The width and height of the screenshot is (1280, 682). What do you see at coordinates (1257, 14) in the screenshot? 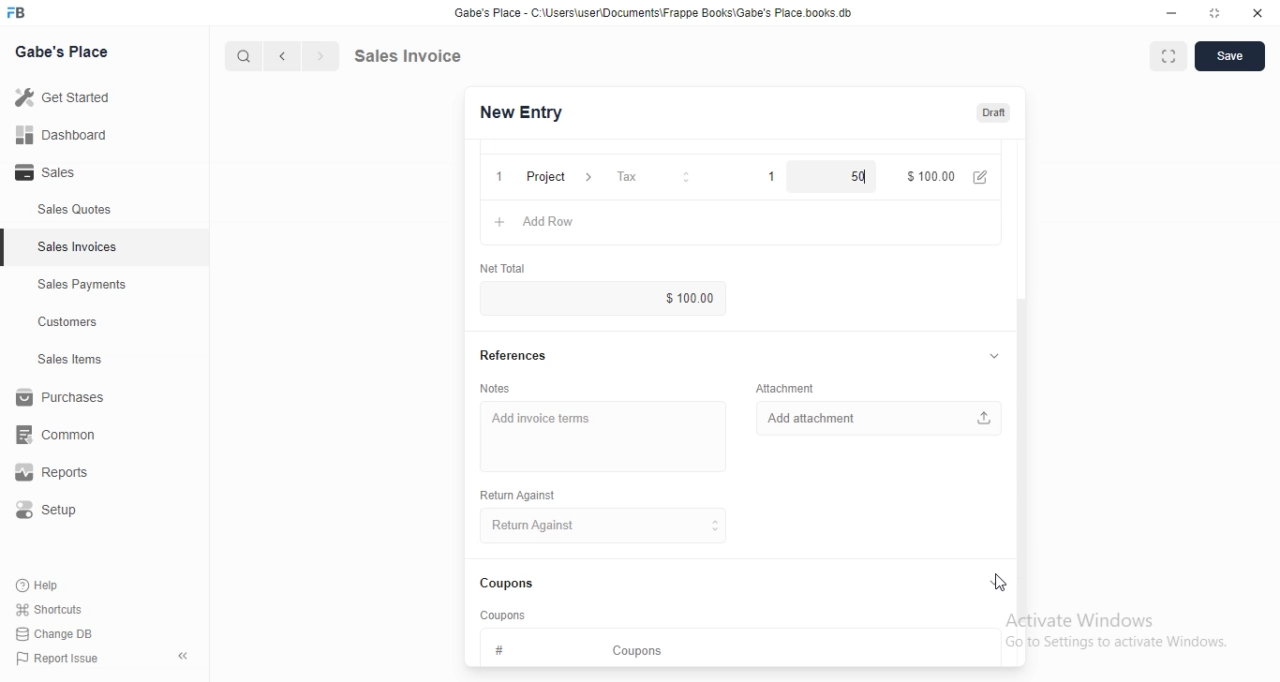
I see `close` at bounding box center [1257, 14].